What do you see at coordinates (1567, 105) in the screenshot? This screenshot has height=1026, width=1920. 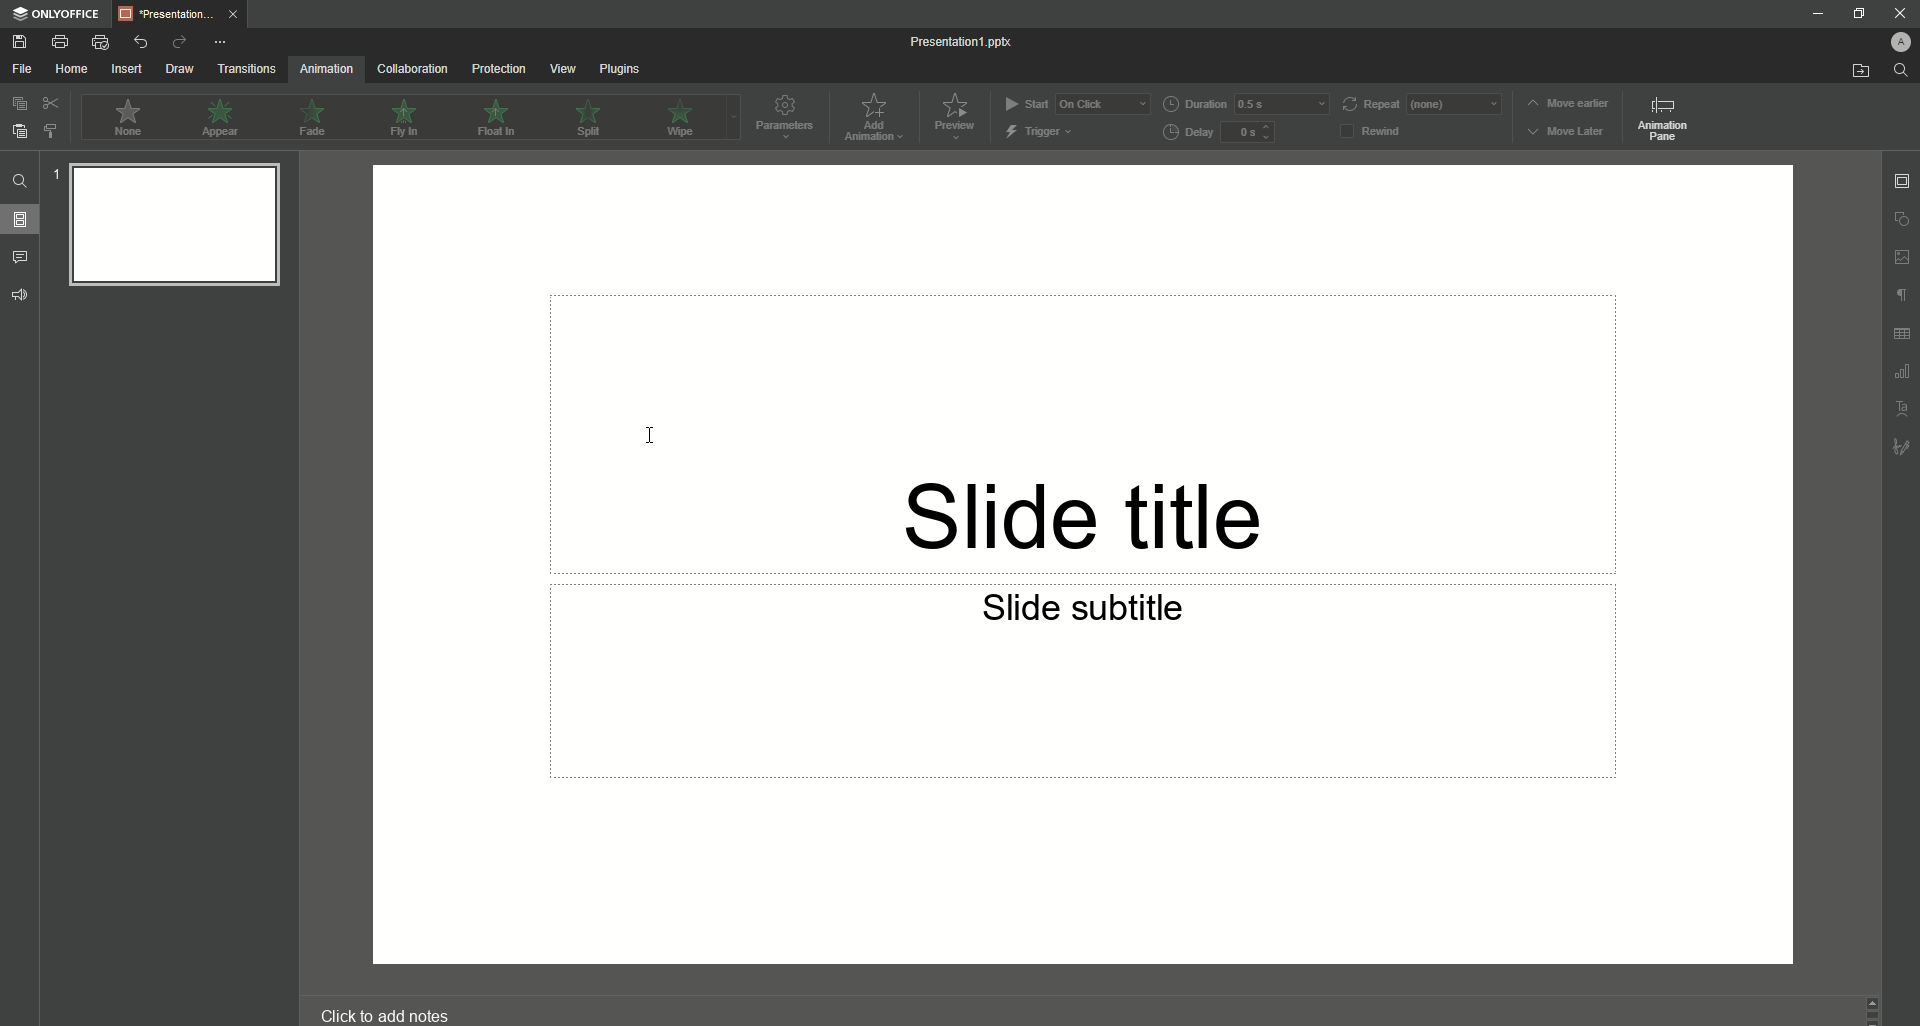 I see `Move Earlier` at bounding box center [1567, 105].